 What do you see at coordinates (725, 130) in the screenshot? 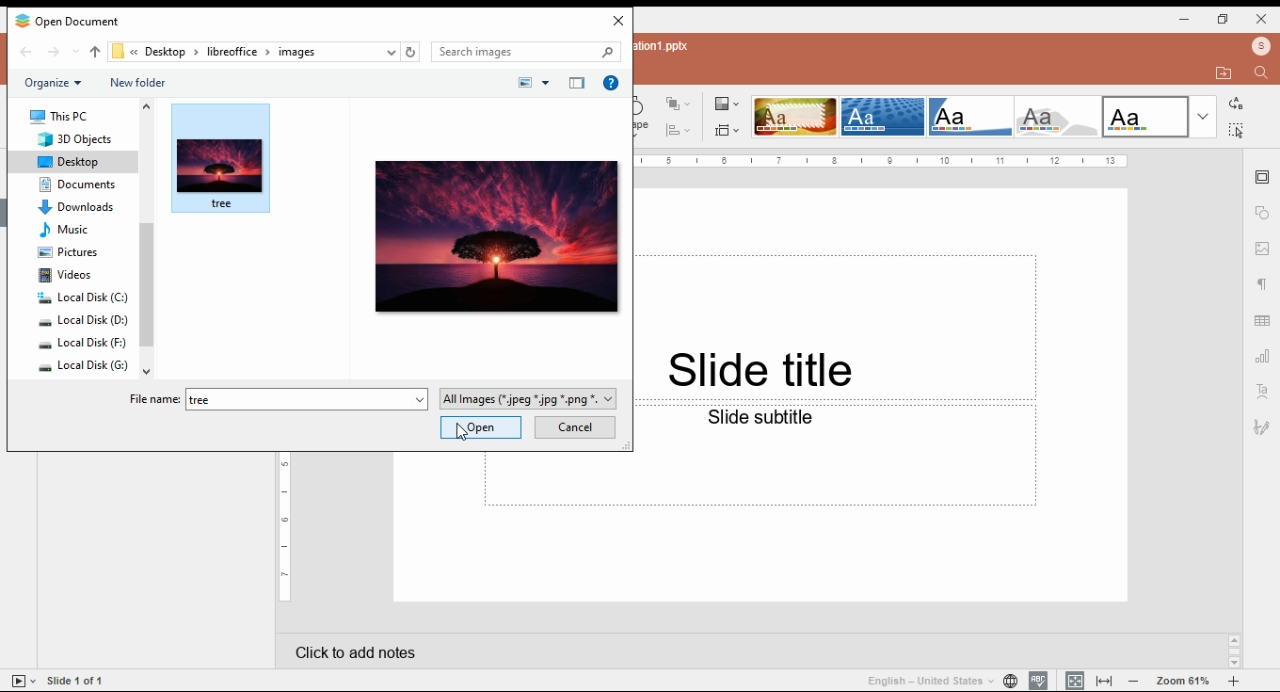
I see `change slide size` at bounding box center [725, 130].